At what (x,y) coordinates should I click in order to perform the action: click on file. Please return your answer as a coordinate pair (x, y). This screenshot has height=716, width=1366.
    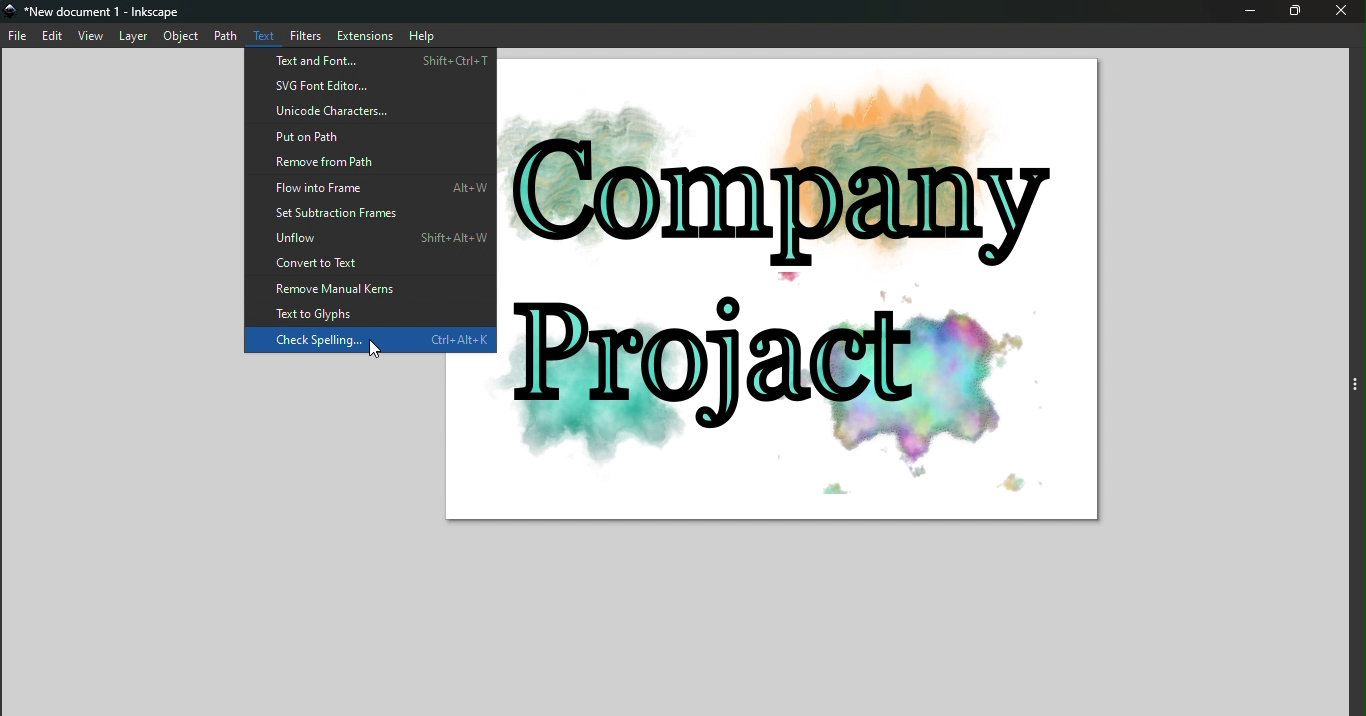
    Looking at the image, I should click on (19, 38).